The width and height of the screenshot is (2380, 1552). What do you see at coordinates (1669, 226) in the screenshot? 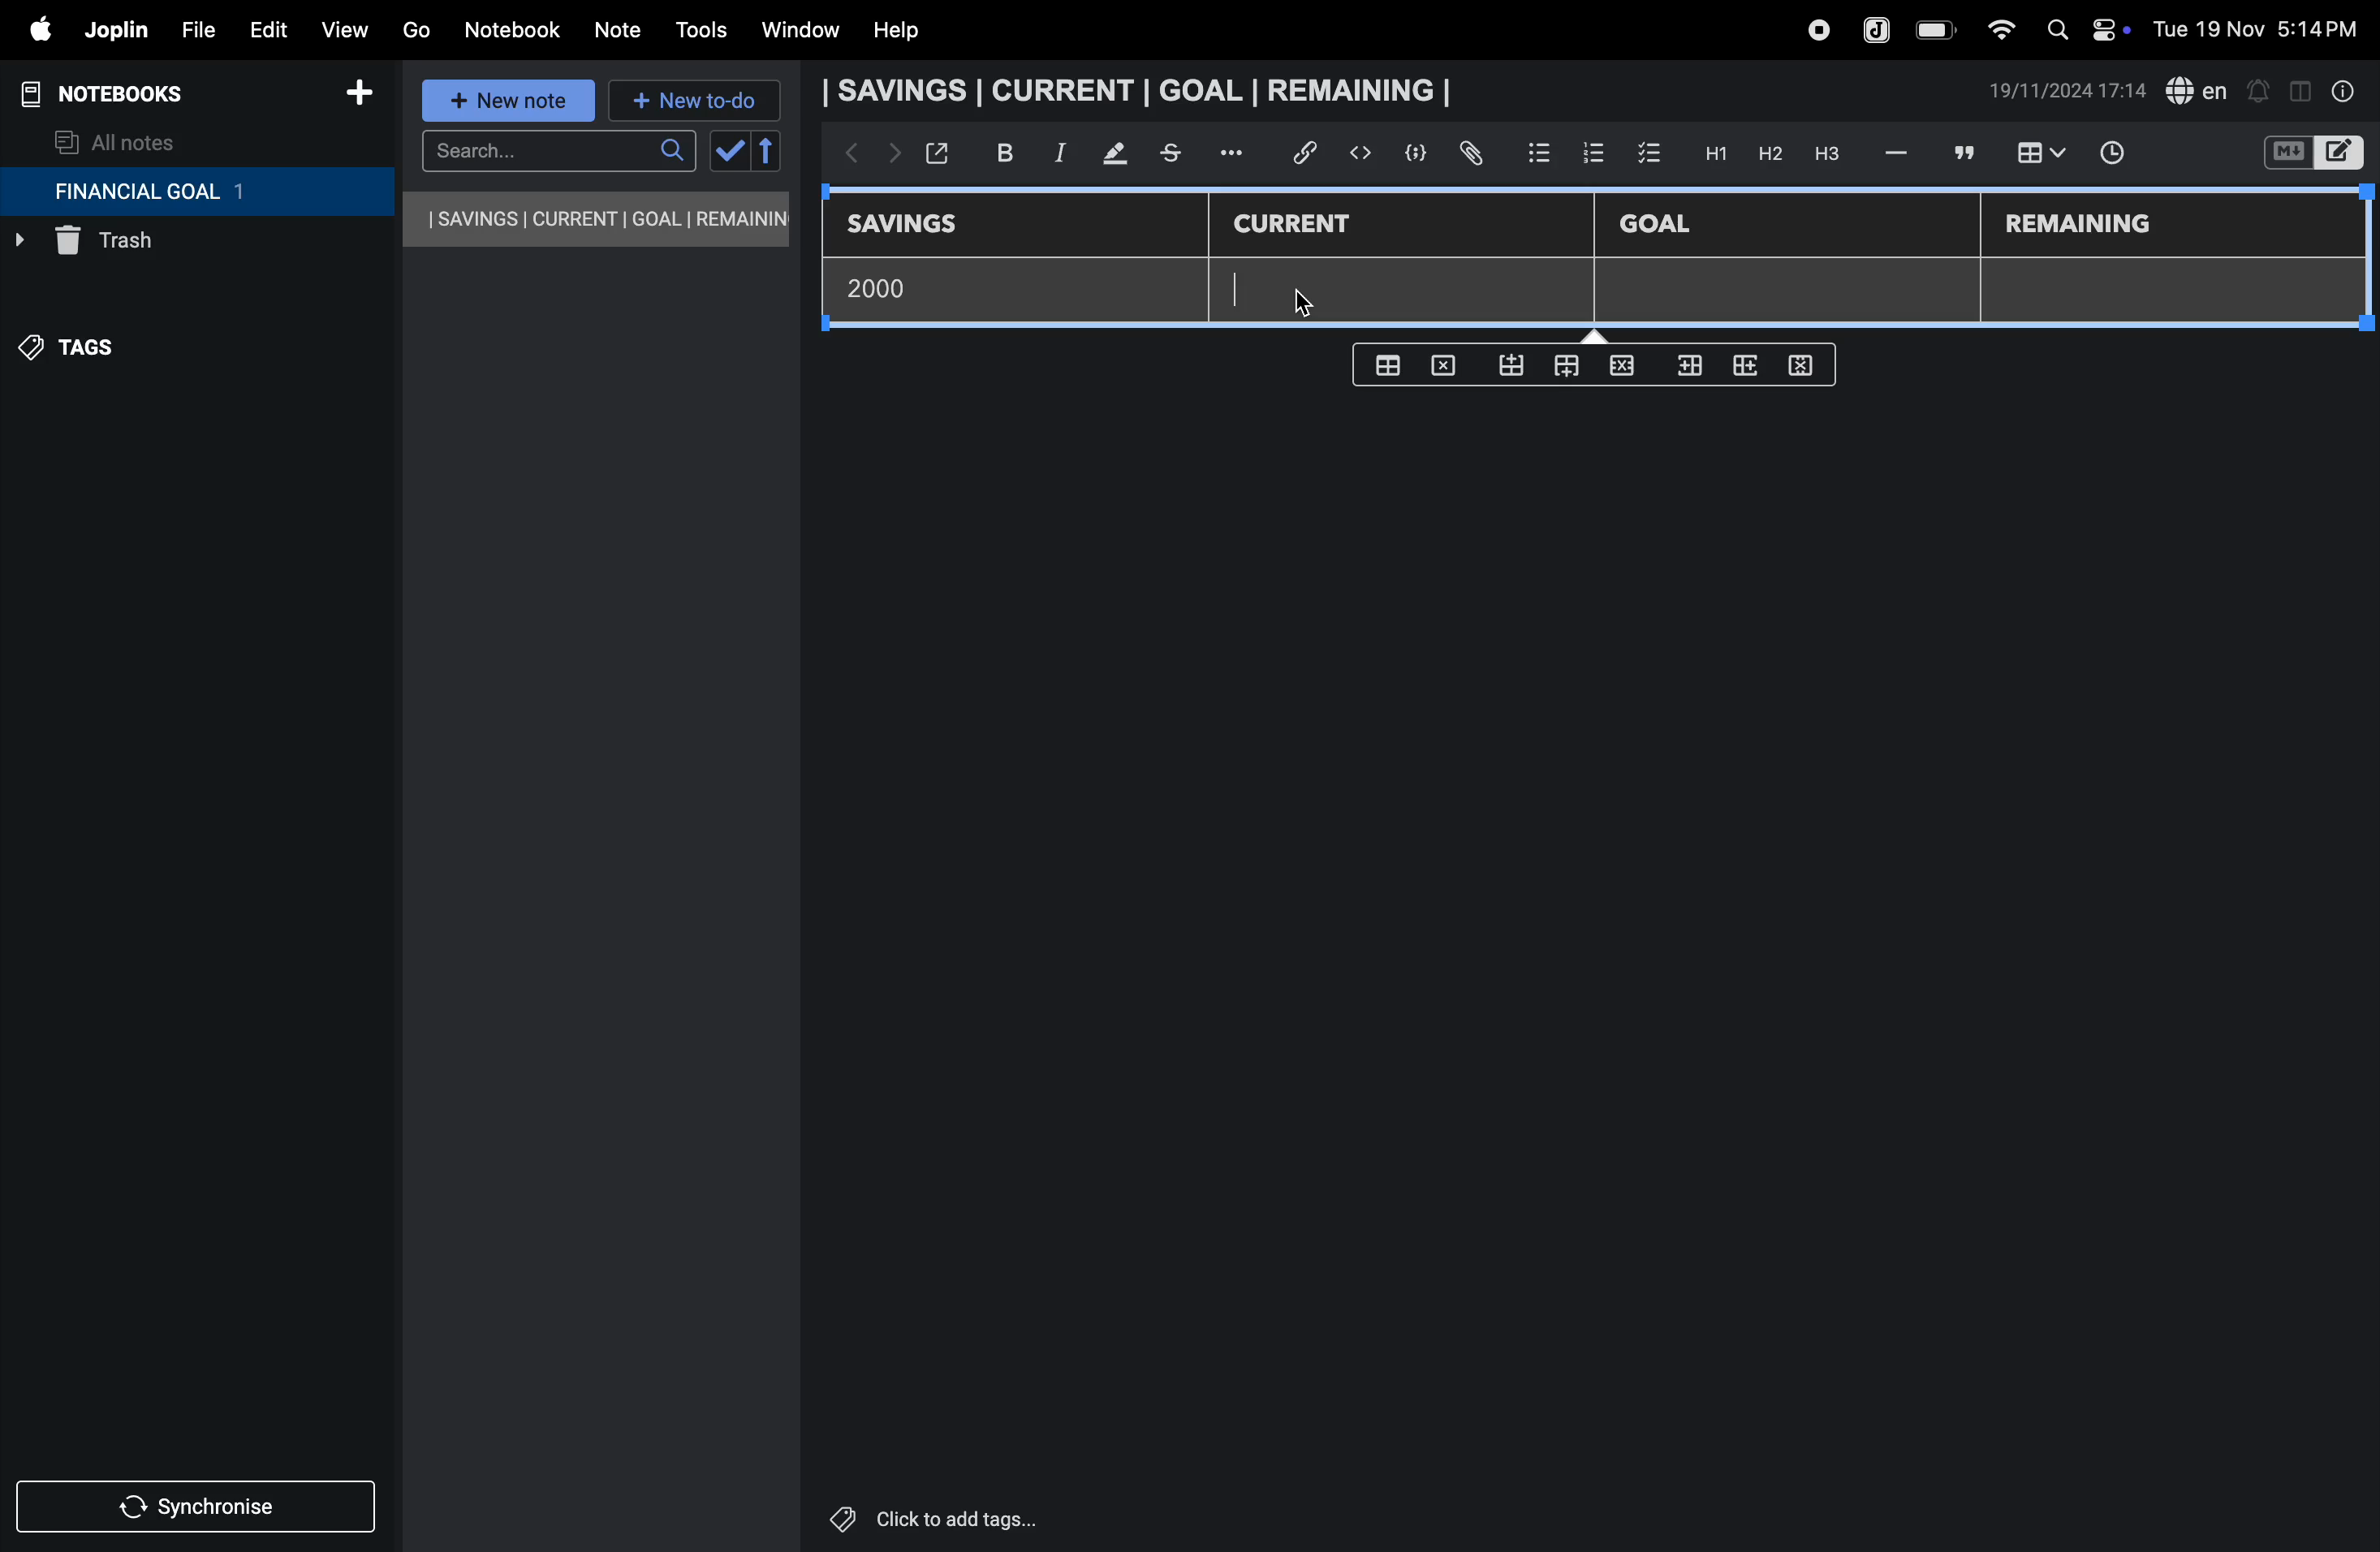
I see `Goal` at bounding box center [1669, 226].